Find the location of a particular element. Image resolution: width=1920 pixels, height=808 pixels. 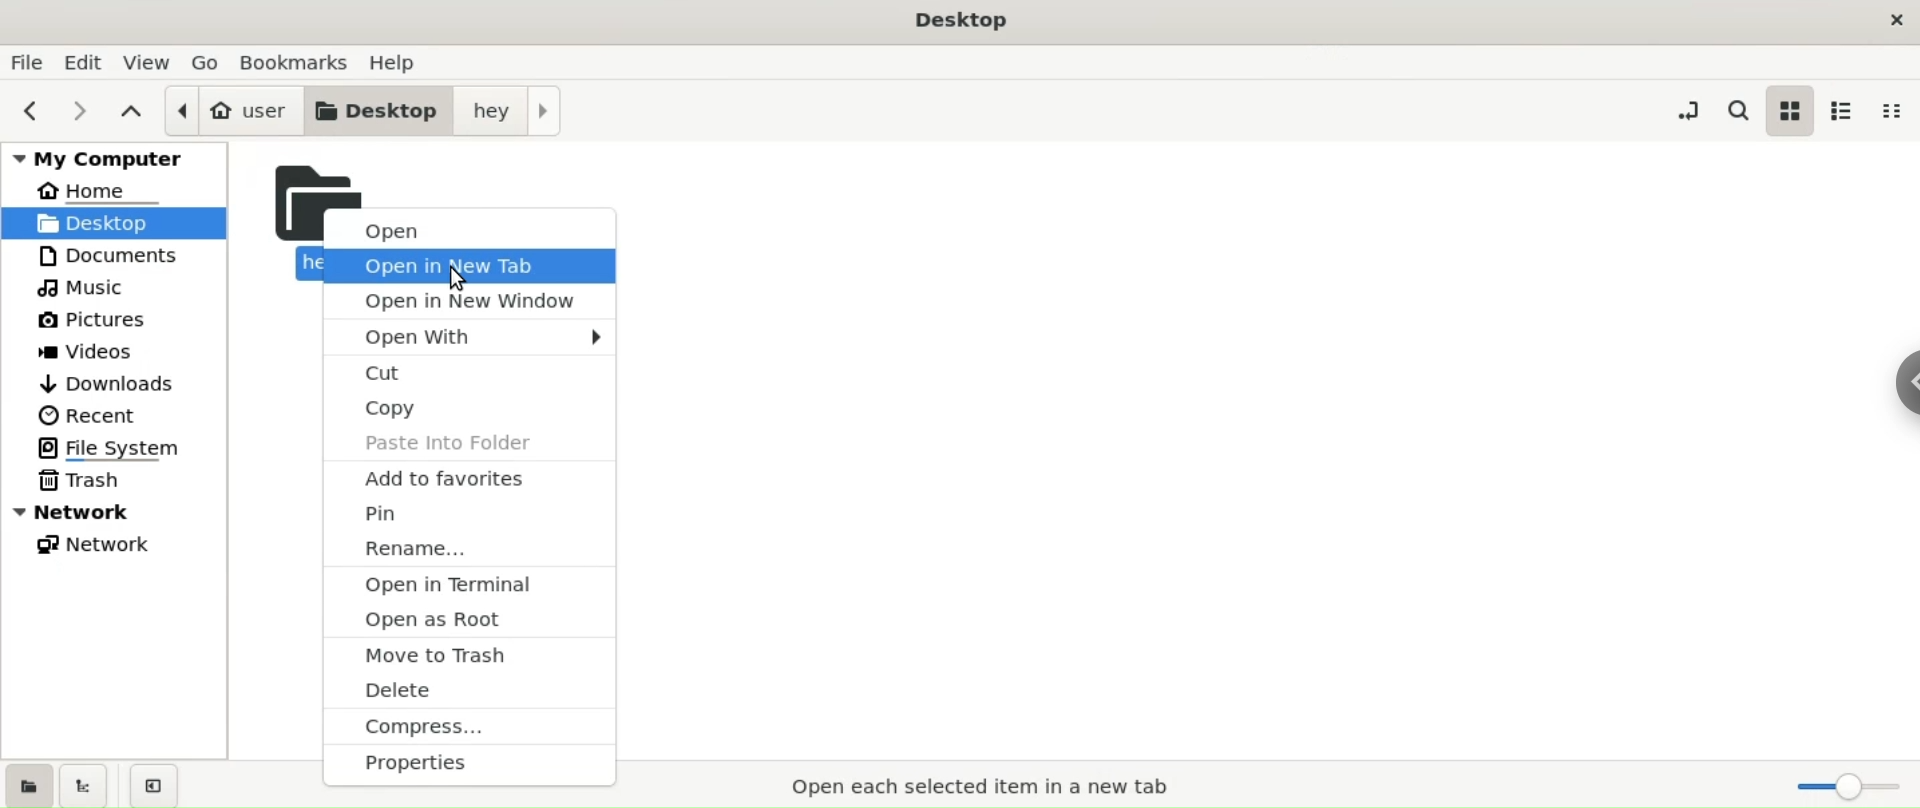

hey is located at coordinates (511, 109).